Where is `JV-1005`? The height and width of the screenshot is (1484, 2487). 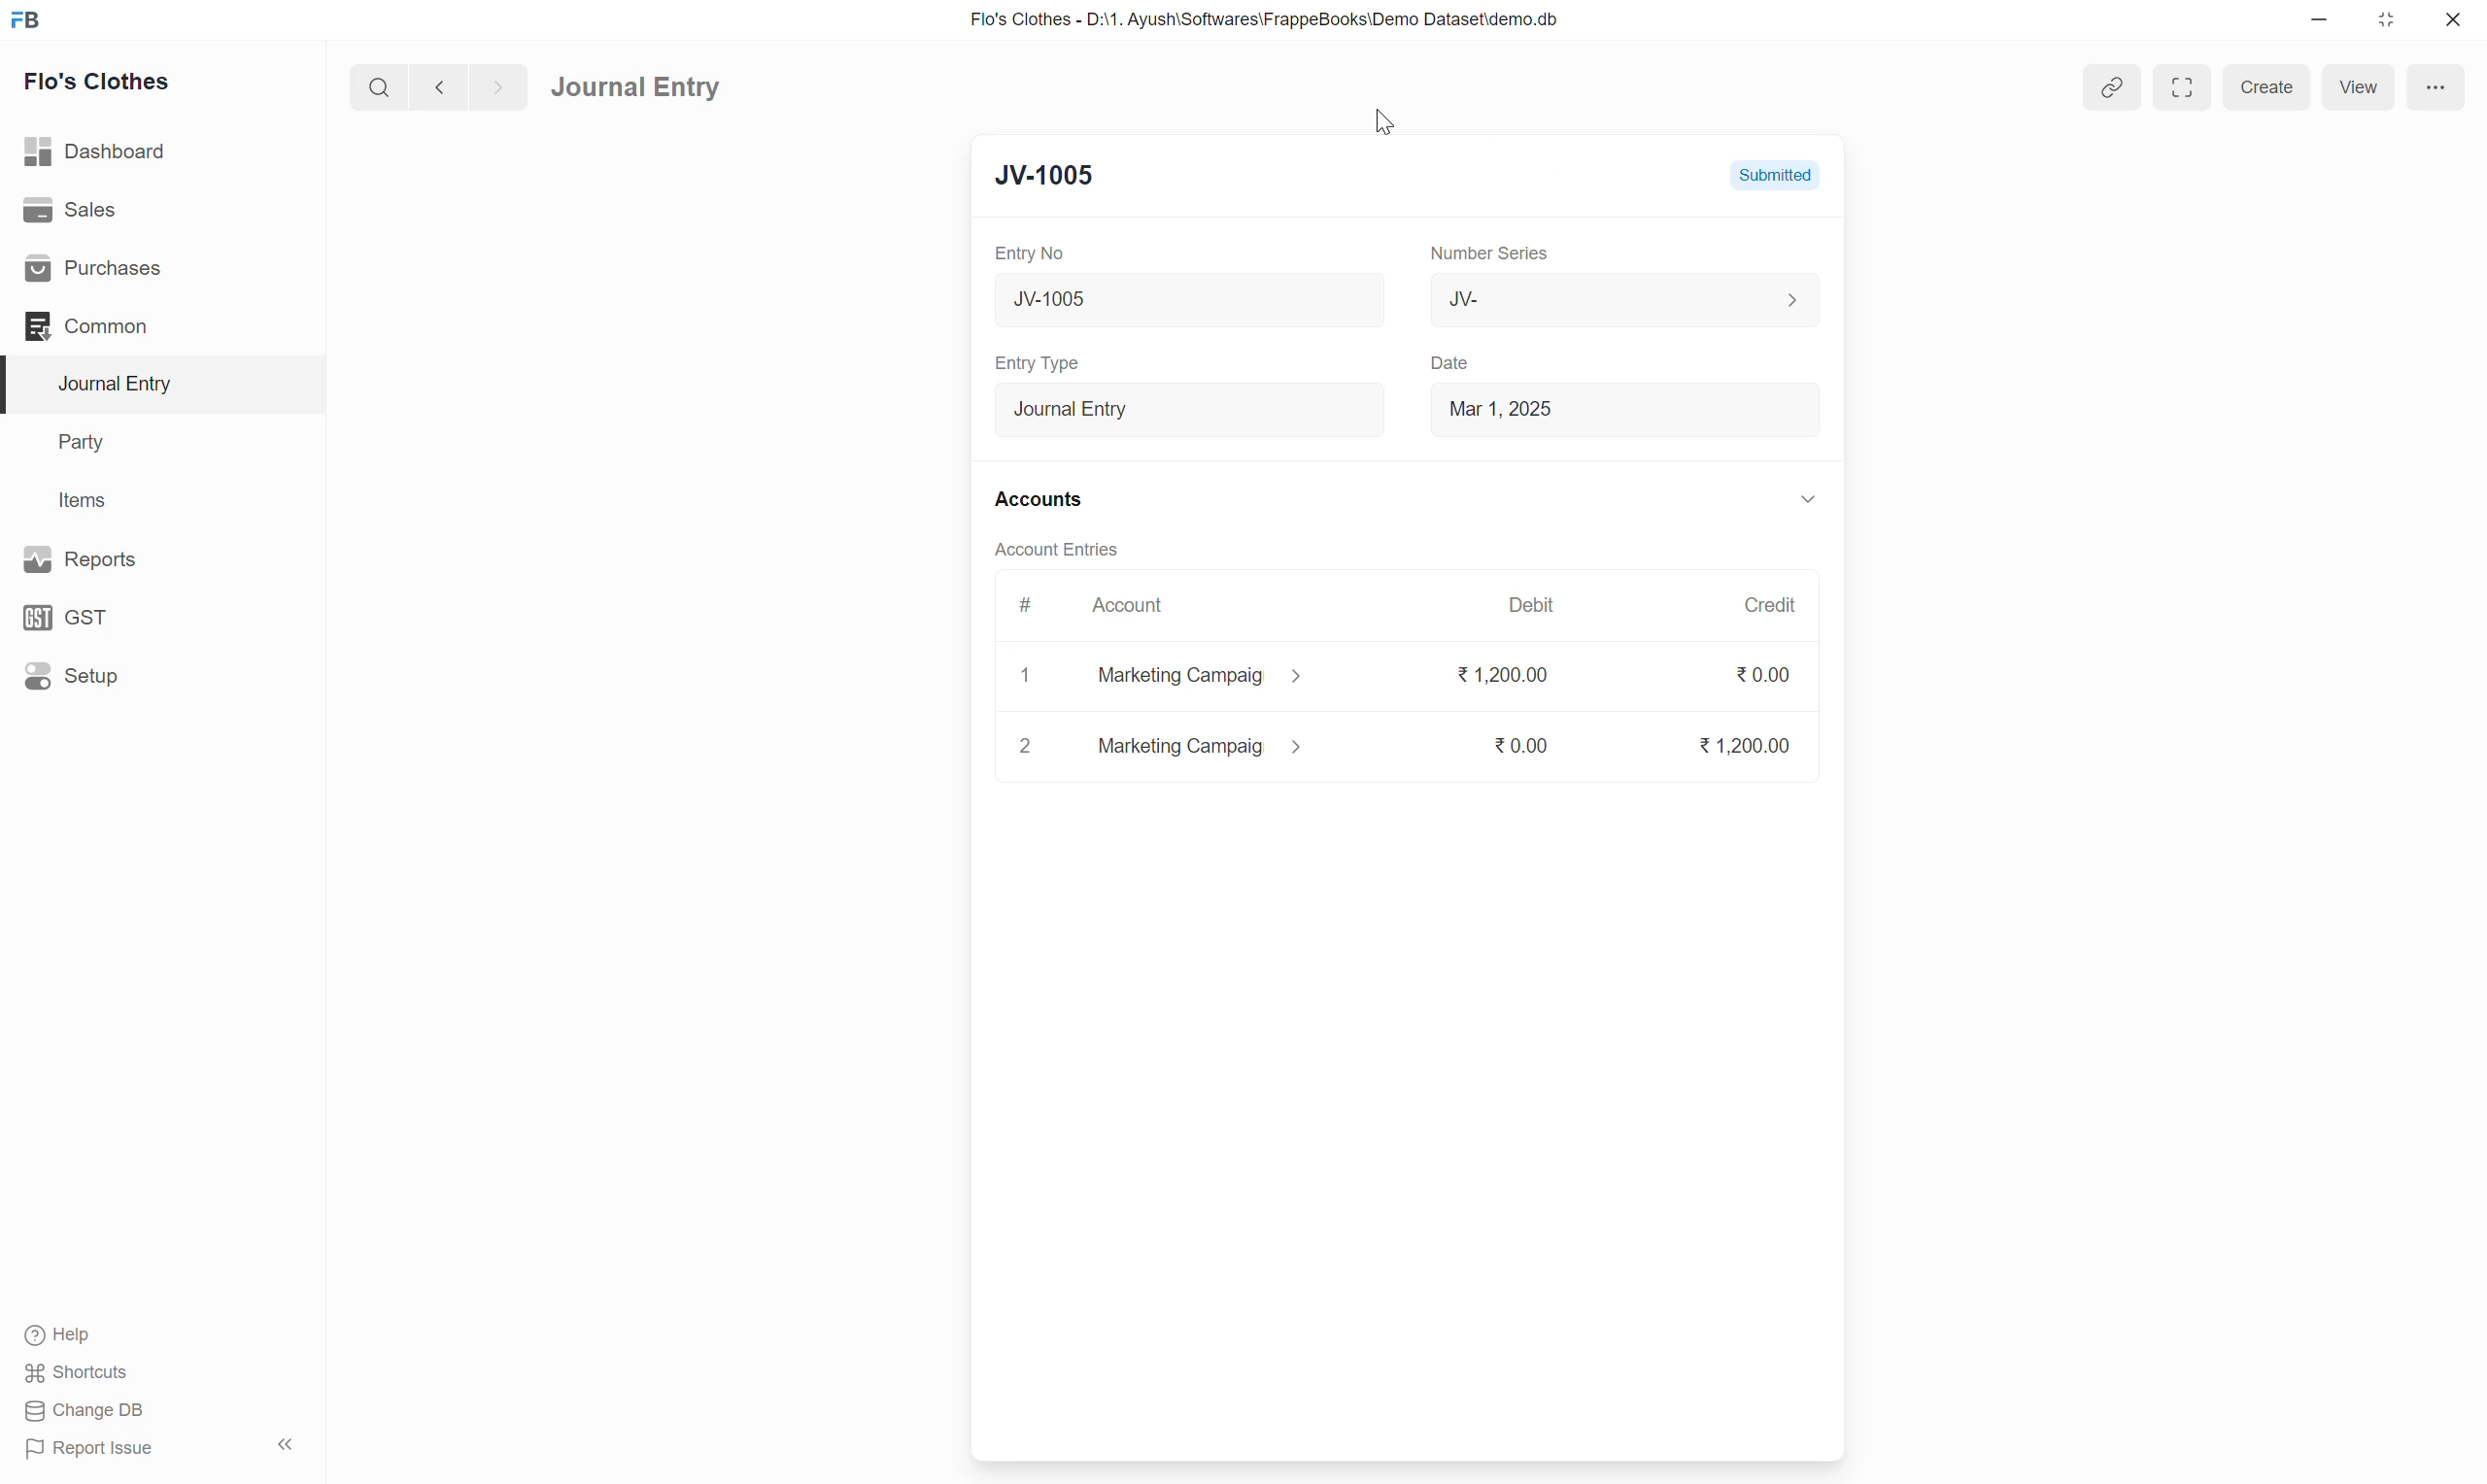
JV-1005 is located at coordinates (1141, 300).